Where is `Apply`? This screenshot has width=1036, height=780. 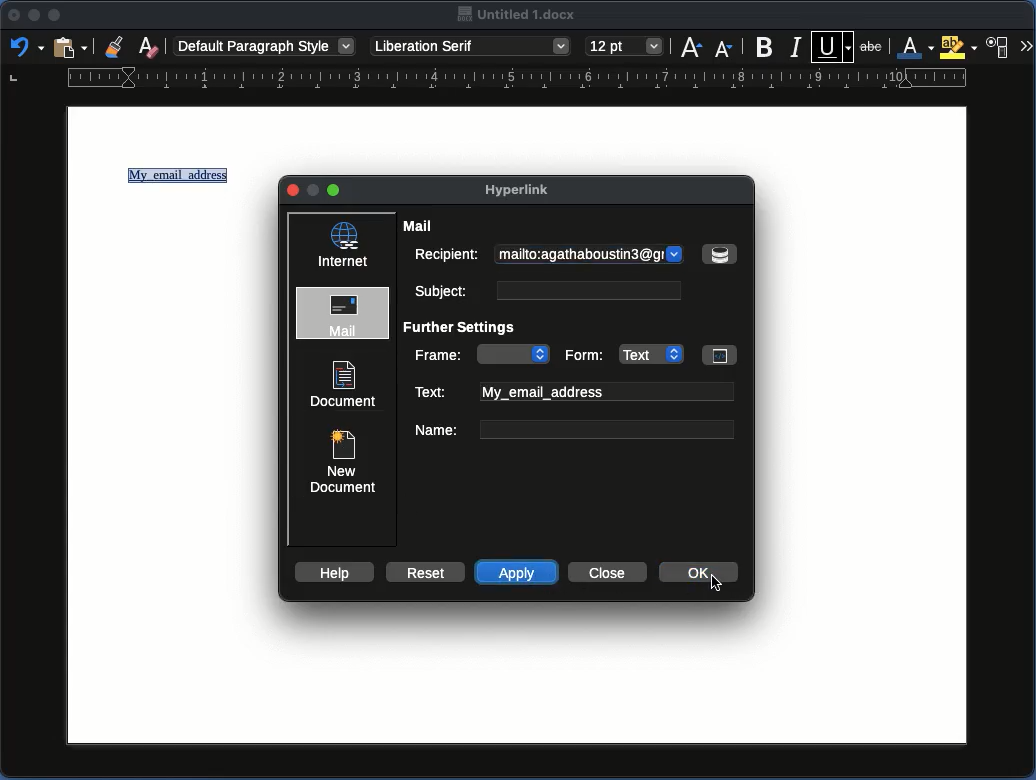
Apply is located at coordinates (518, 573).